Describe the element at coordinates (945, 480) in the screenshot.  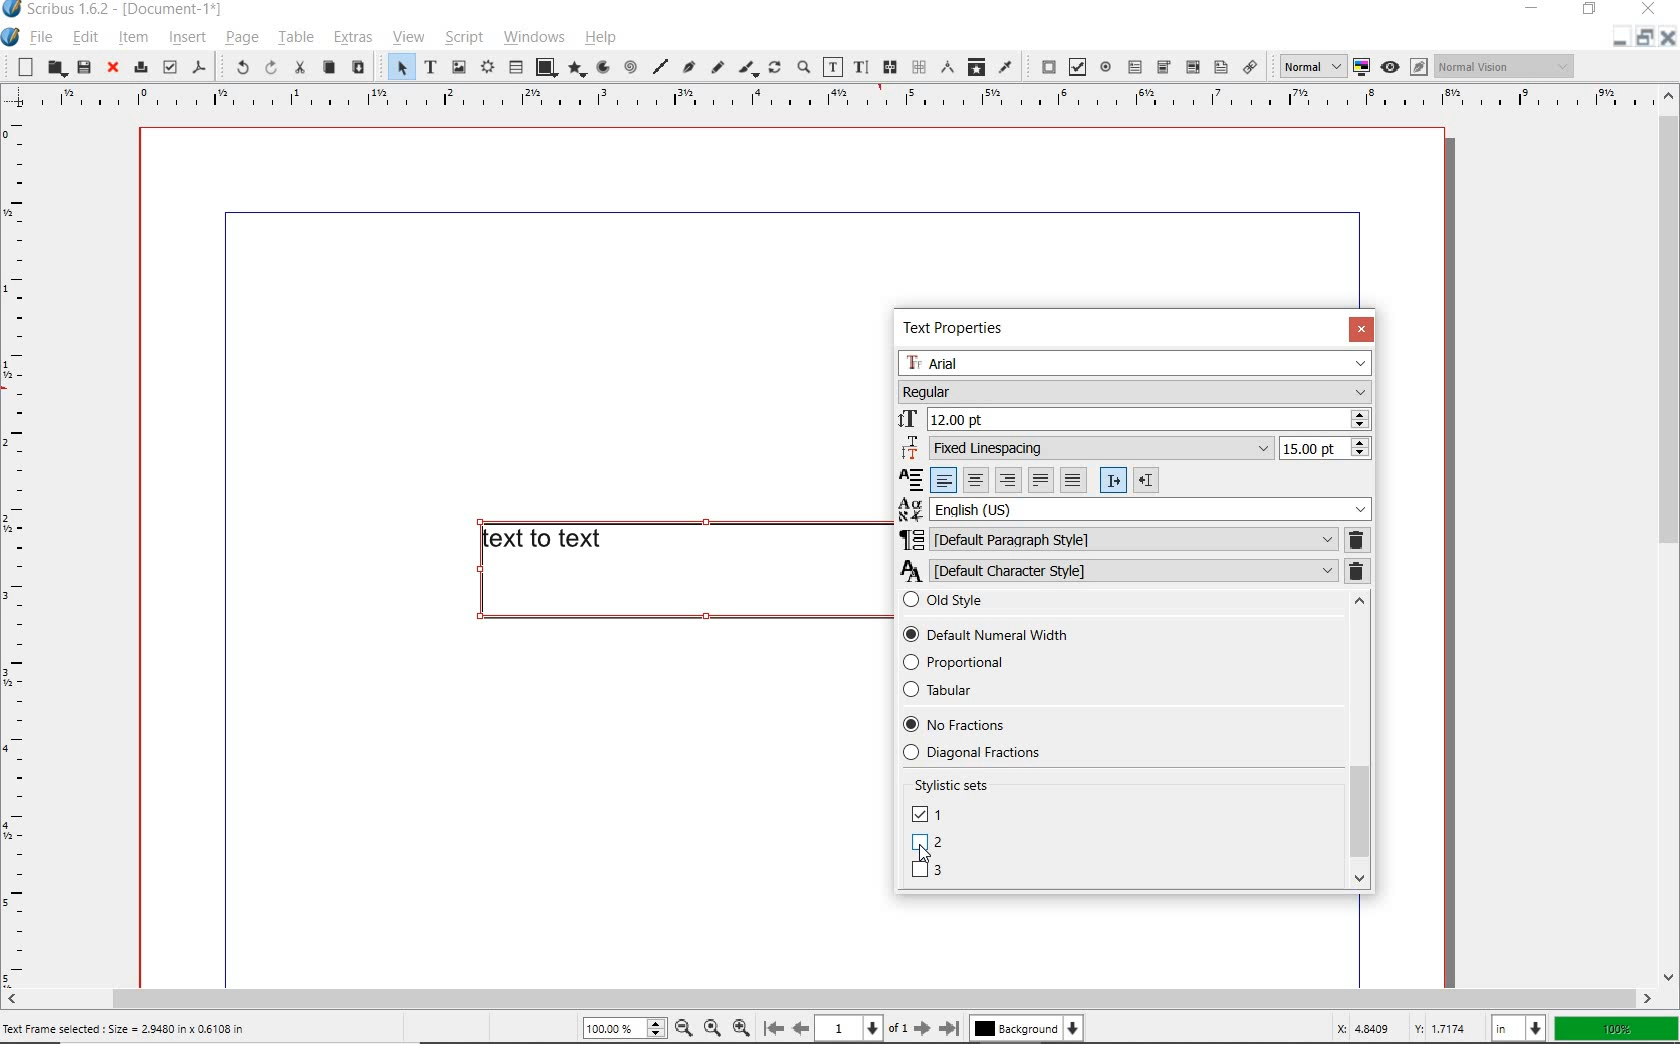
I see `Left align` at that location.